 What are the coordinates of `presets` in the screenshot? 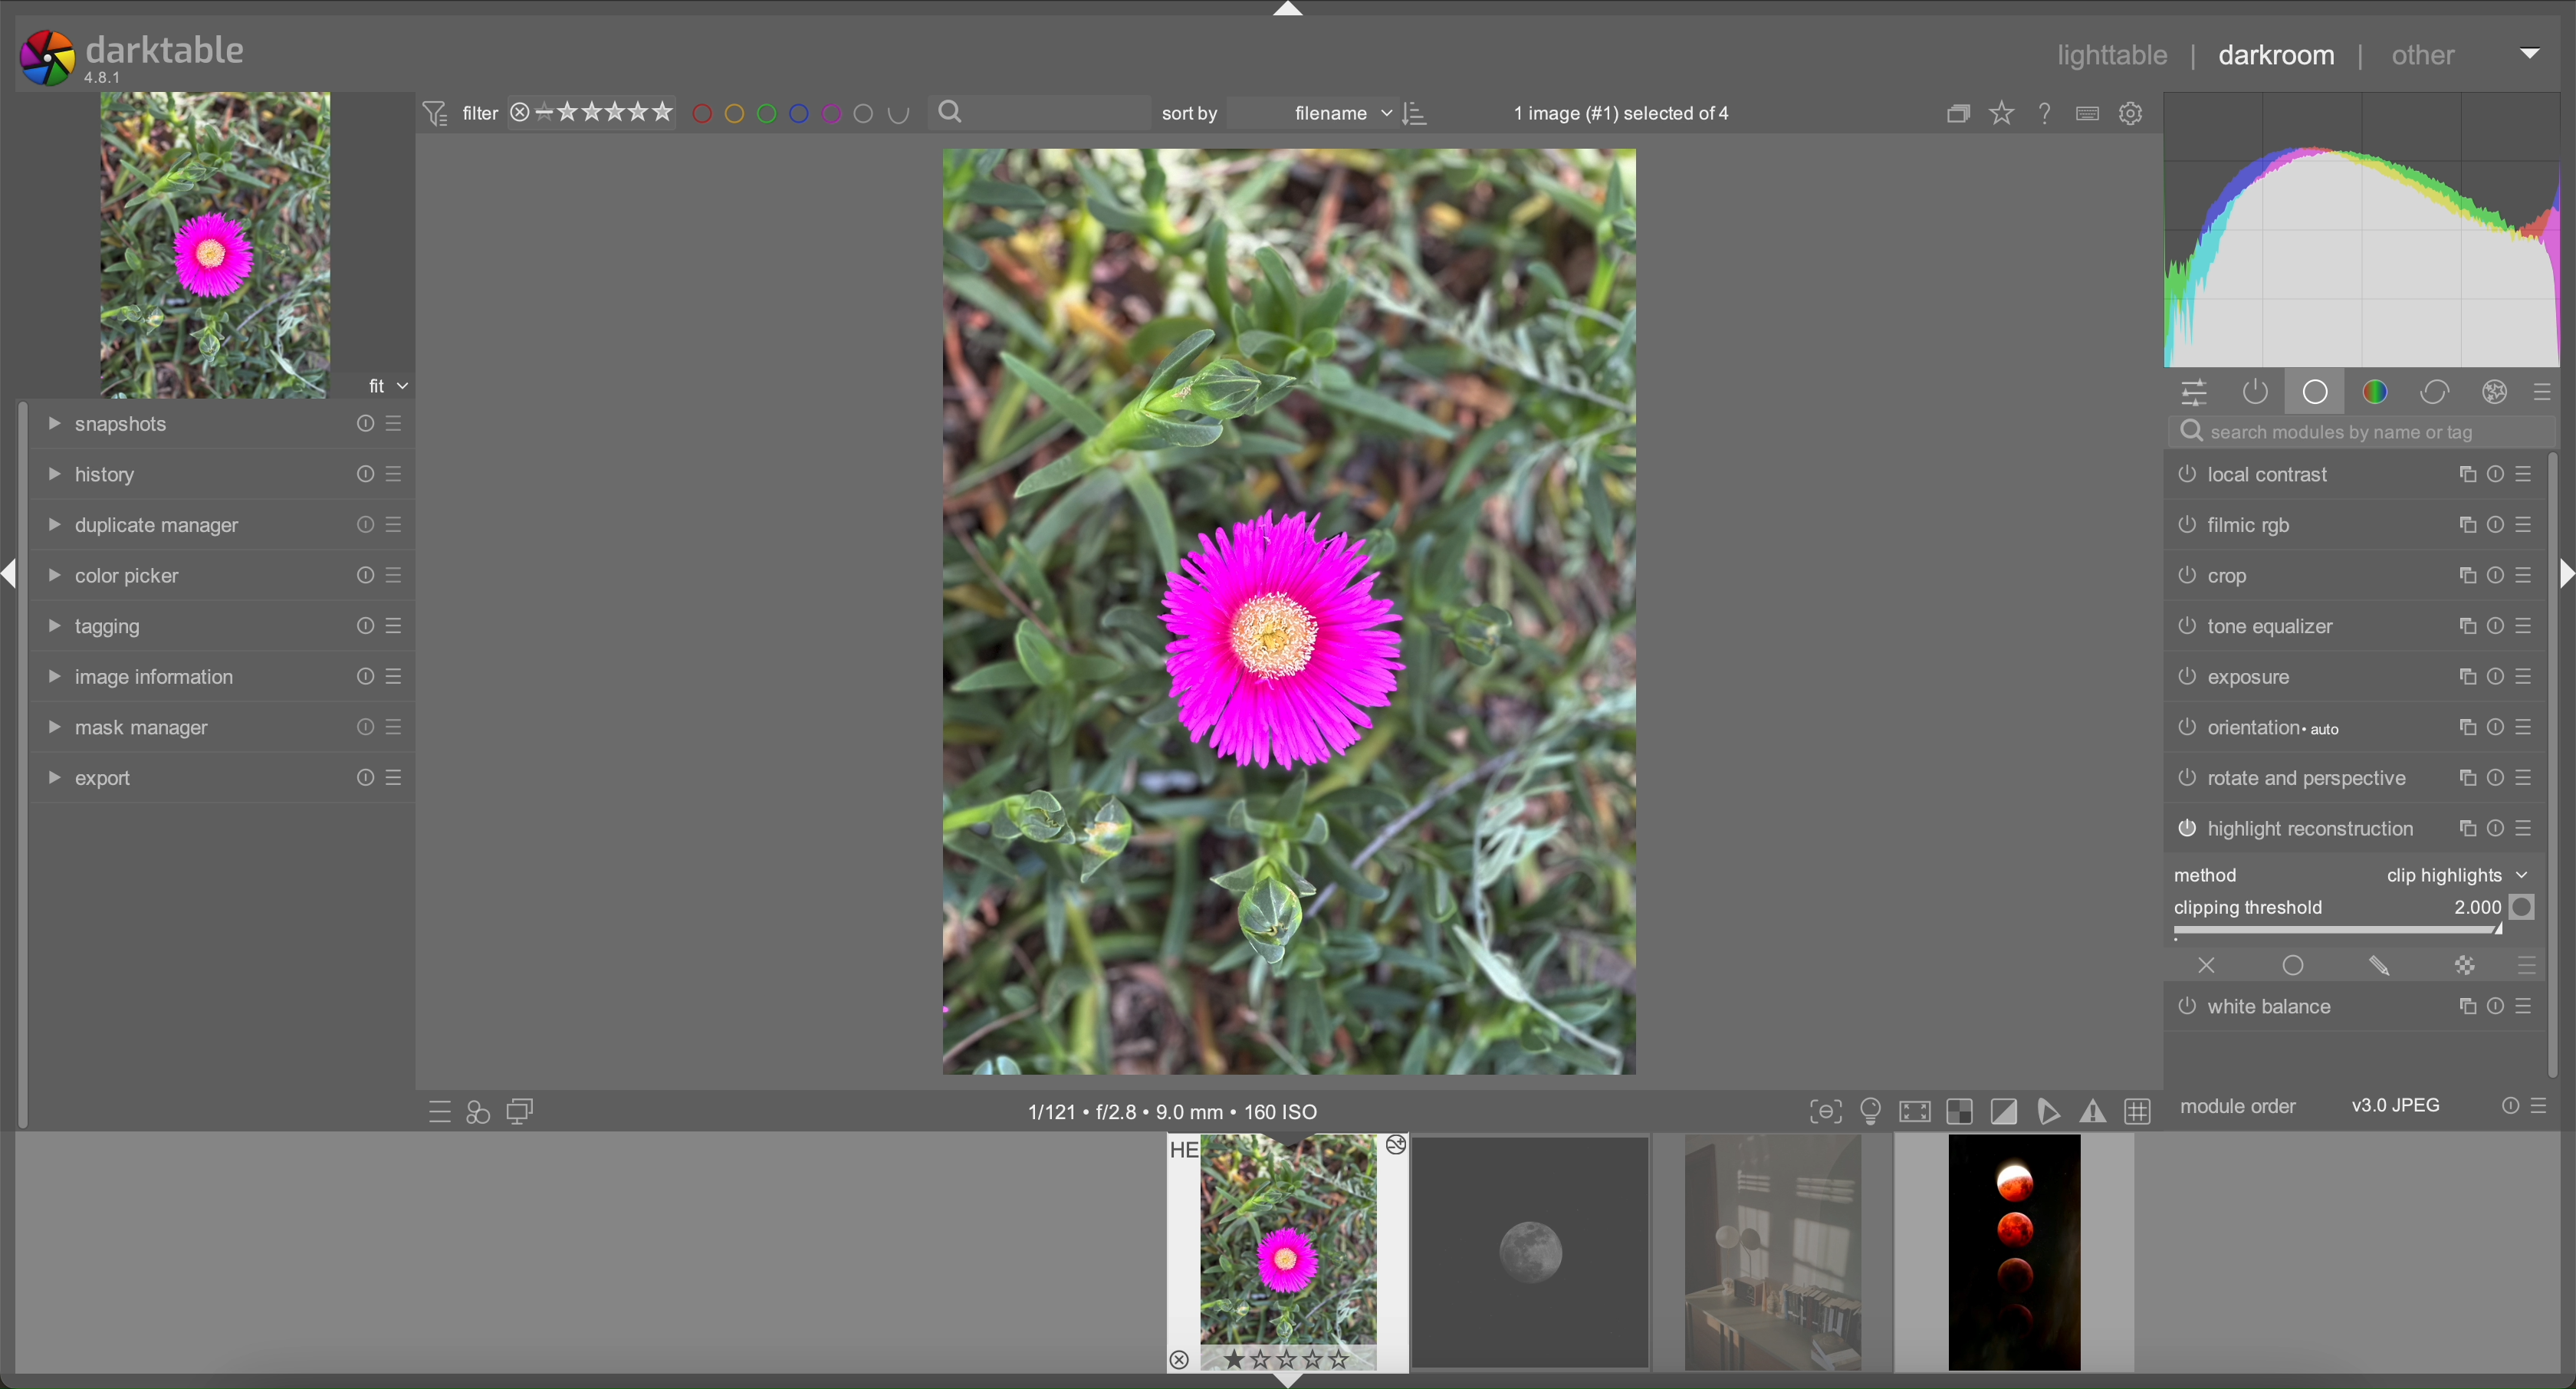 It's located at (393, 778).